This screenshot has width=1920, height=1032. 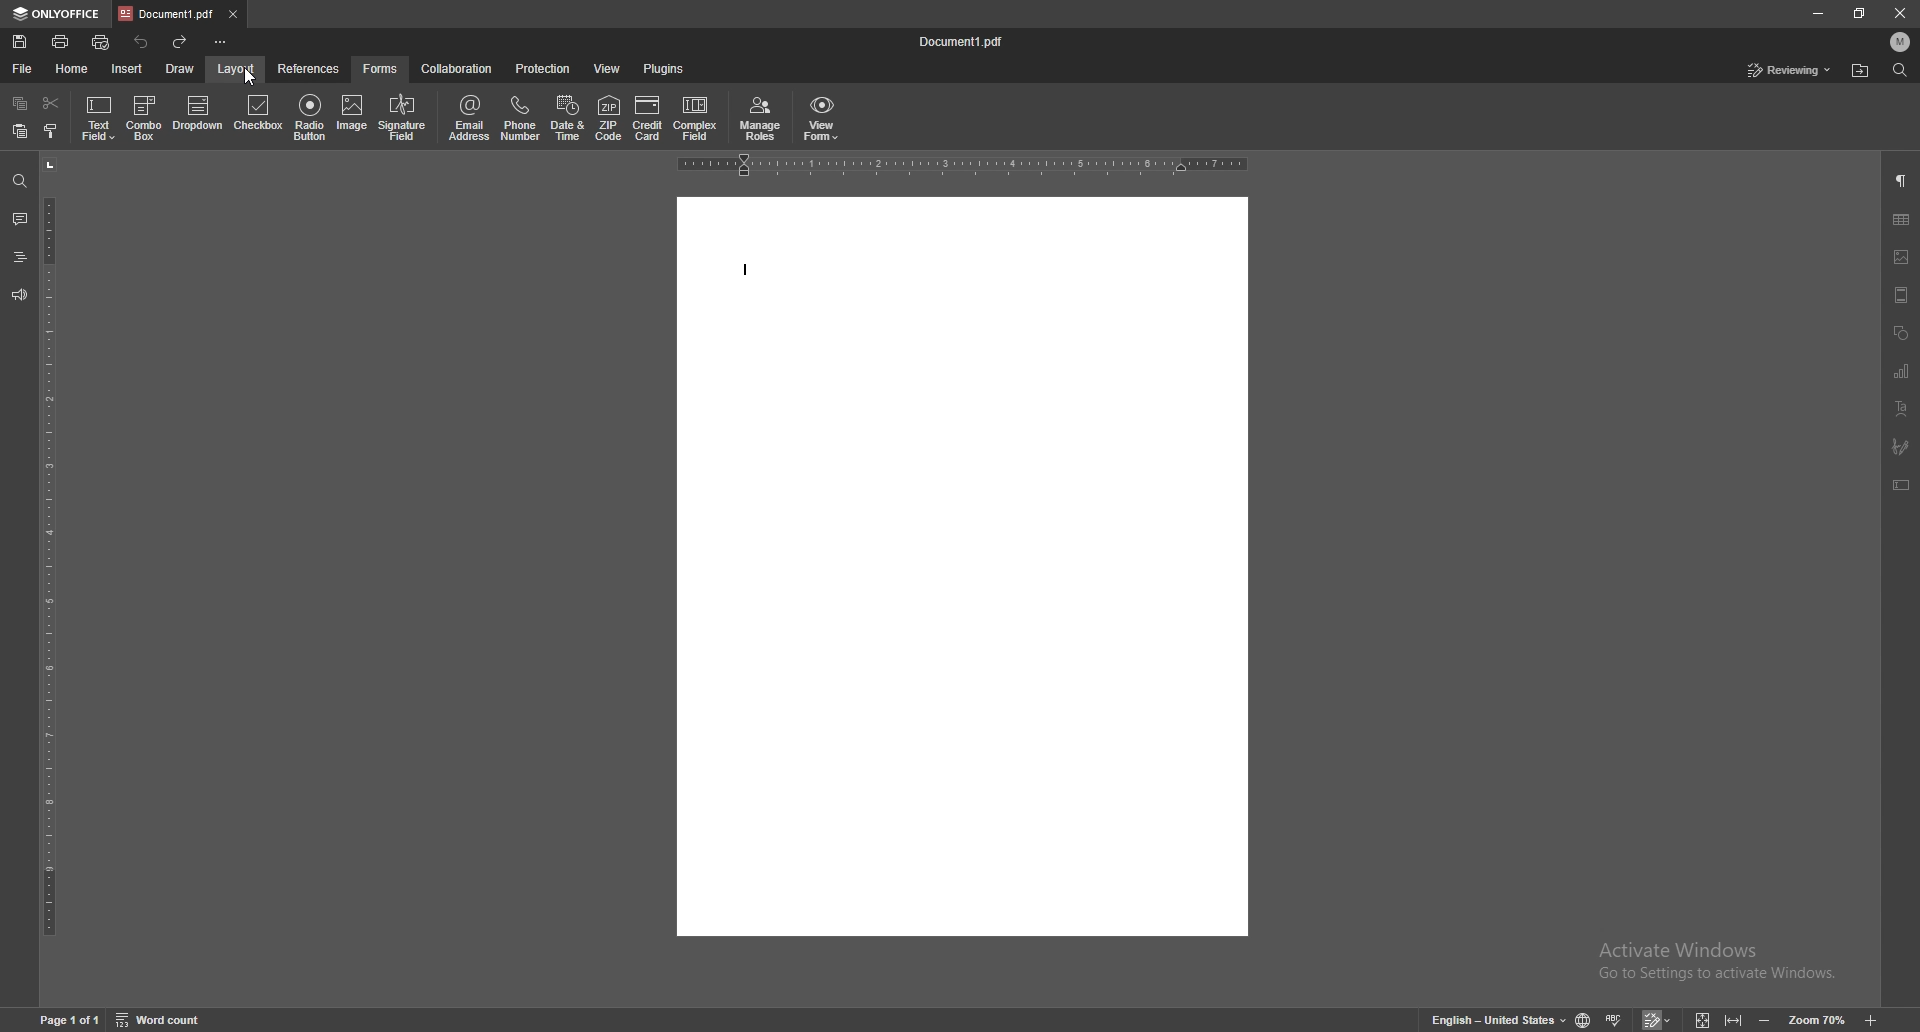 What do you see at coordinates (62, 42) in the screenshot?
I see `print` at bounding box center [62, 42].